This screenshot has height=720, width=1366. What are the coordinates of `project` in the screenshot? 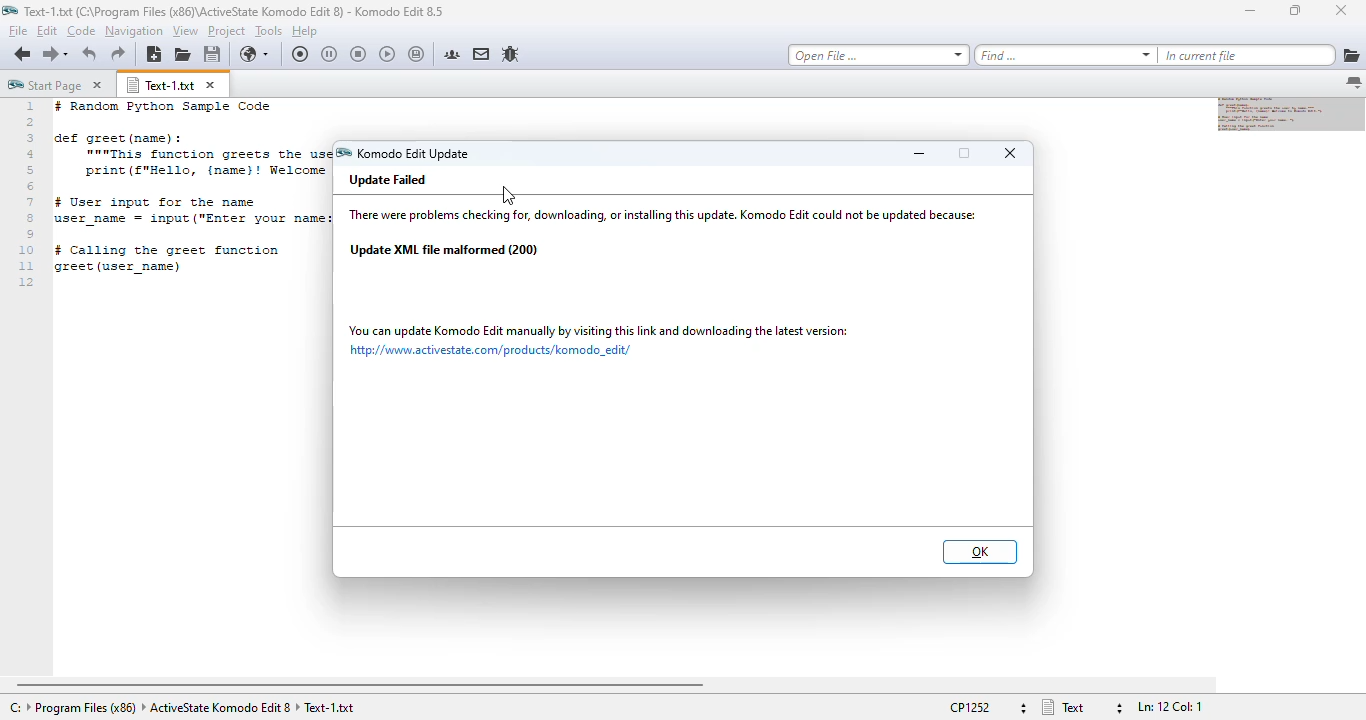 It's located at (227, 30).